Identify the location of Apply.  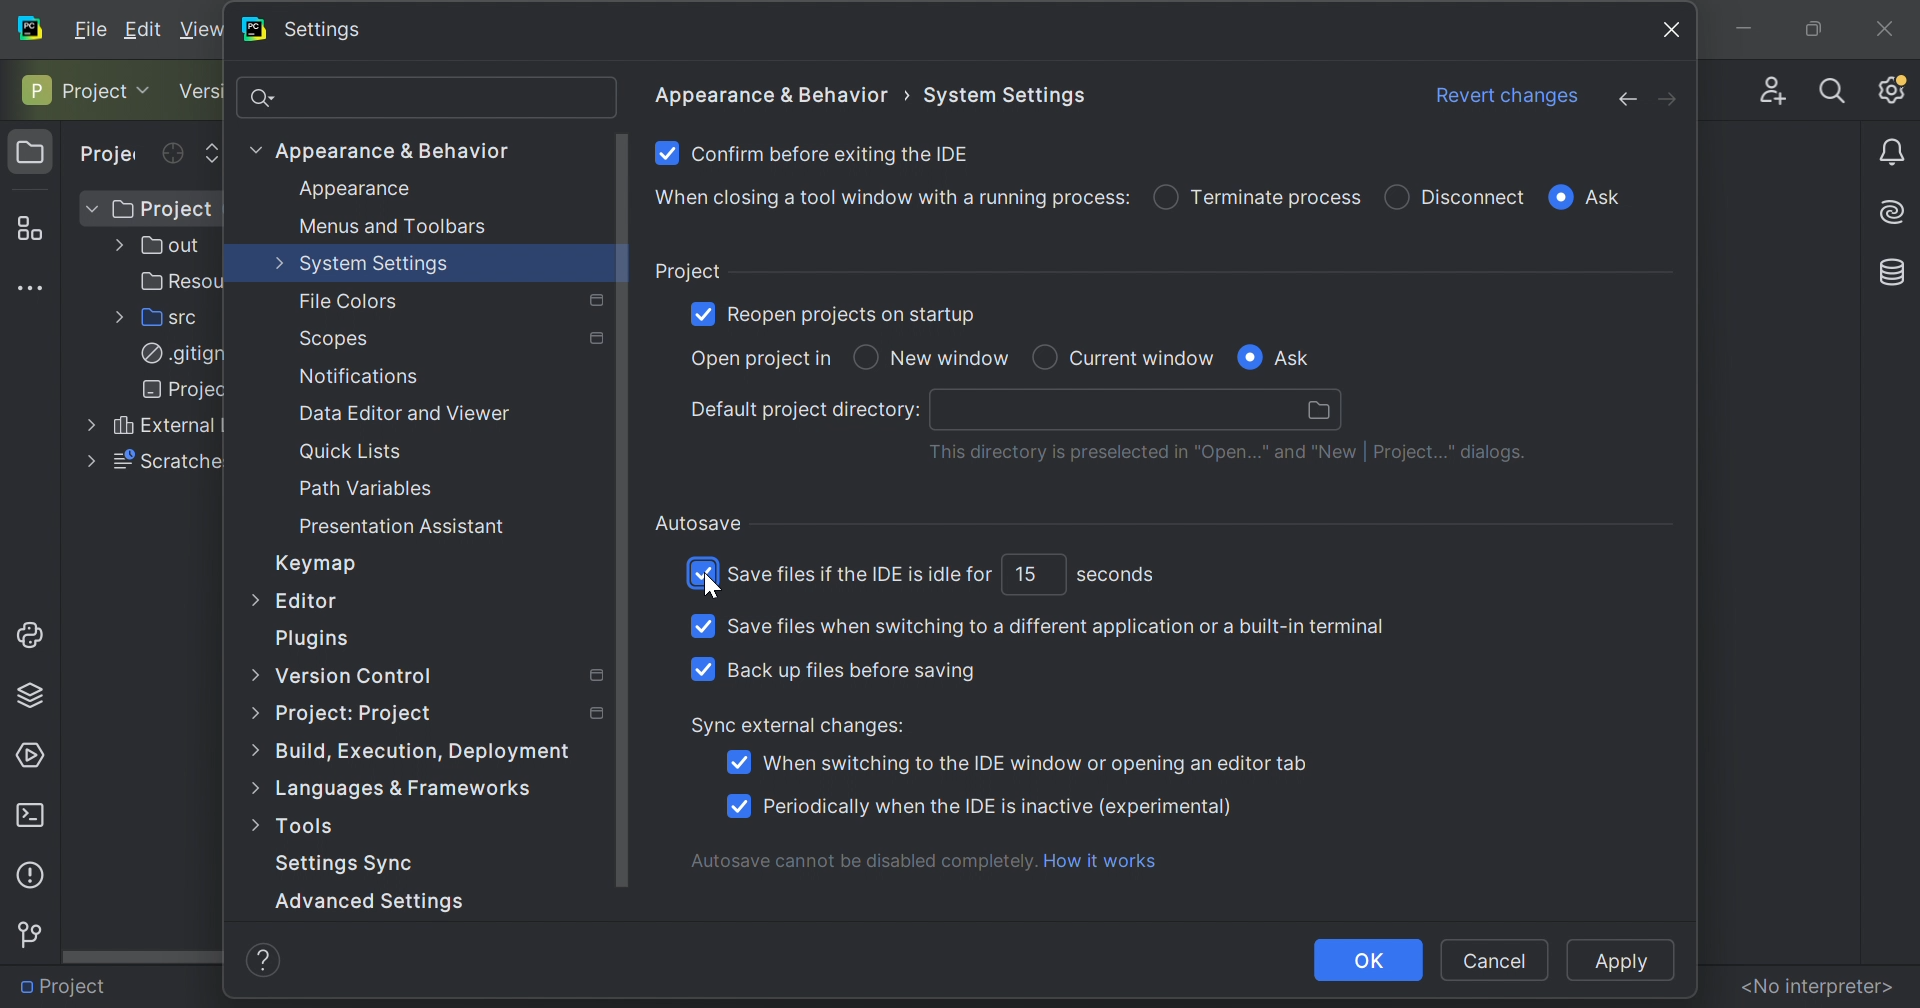
(1615, 962).